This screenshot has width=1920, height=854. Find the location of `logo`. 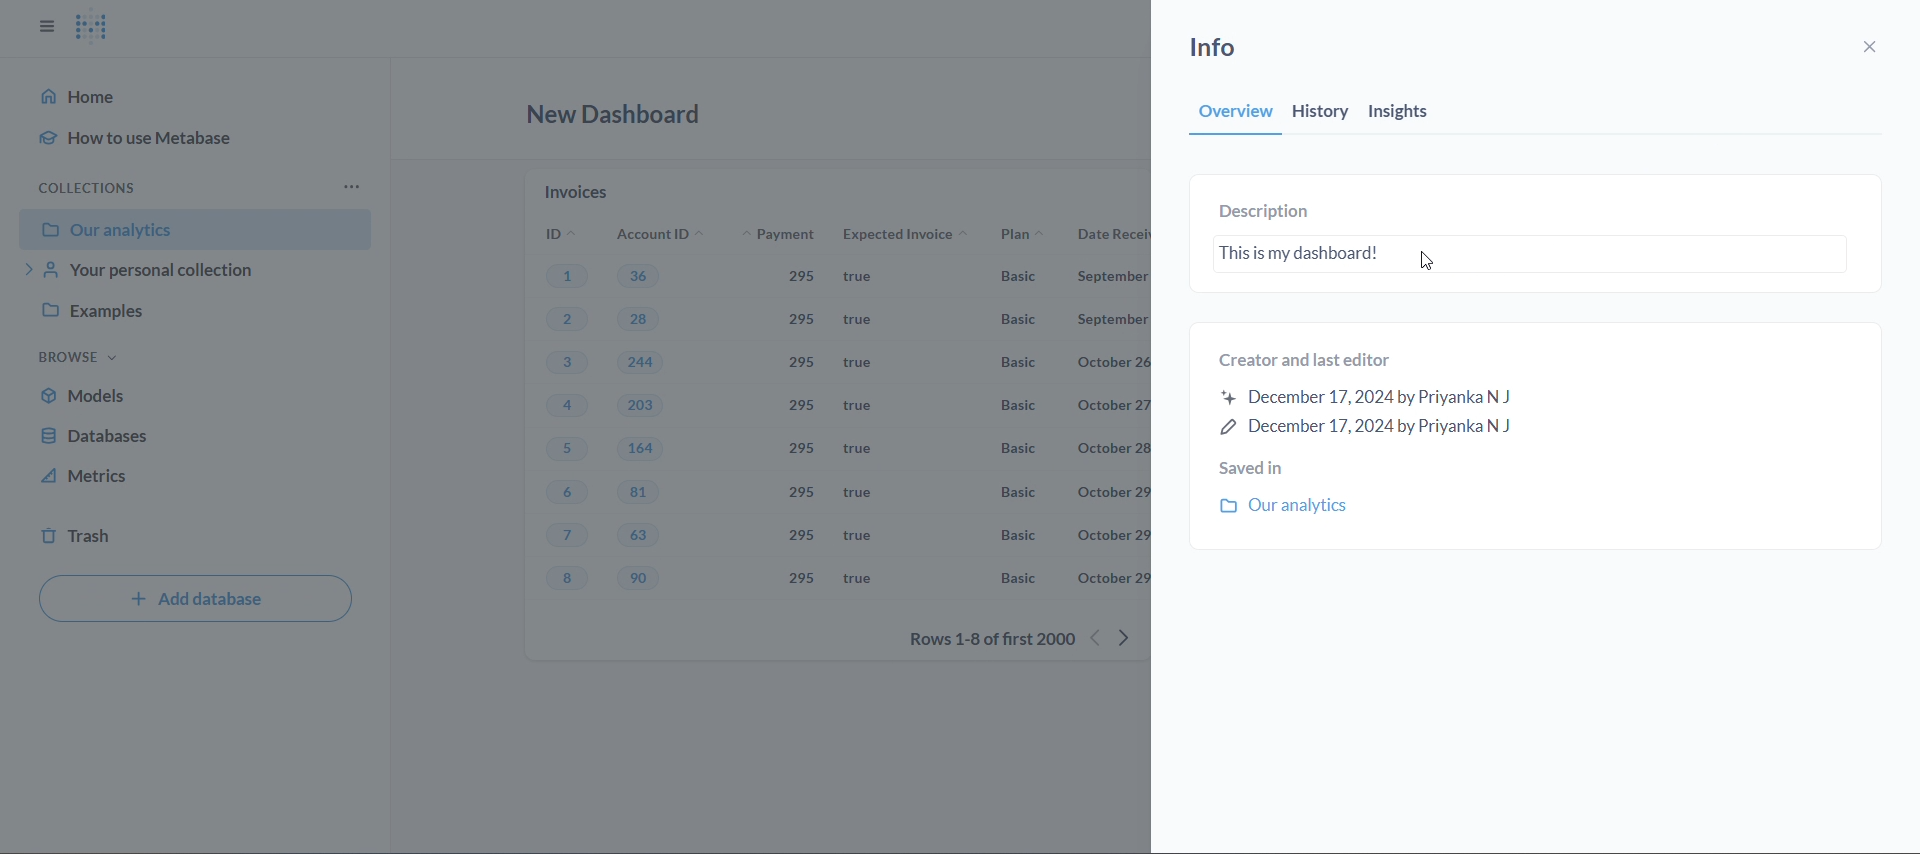

logo is located at coordinates (90, 29).